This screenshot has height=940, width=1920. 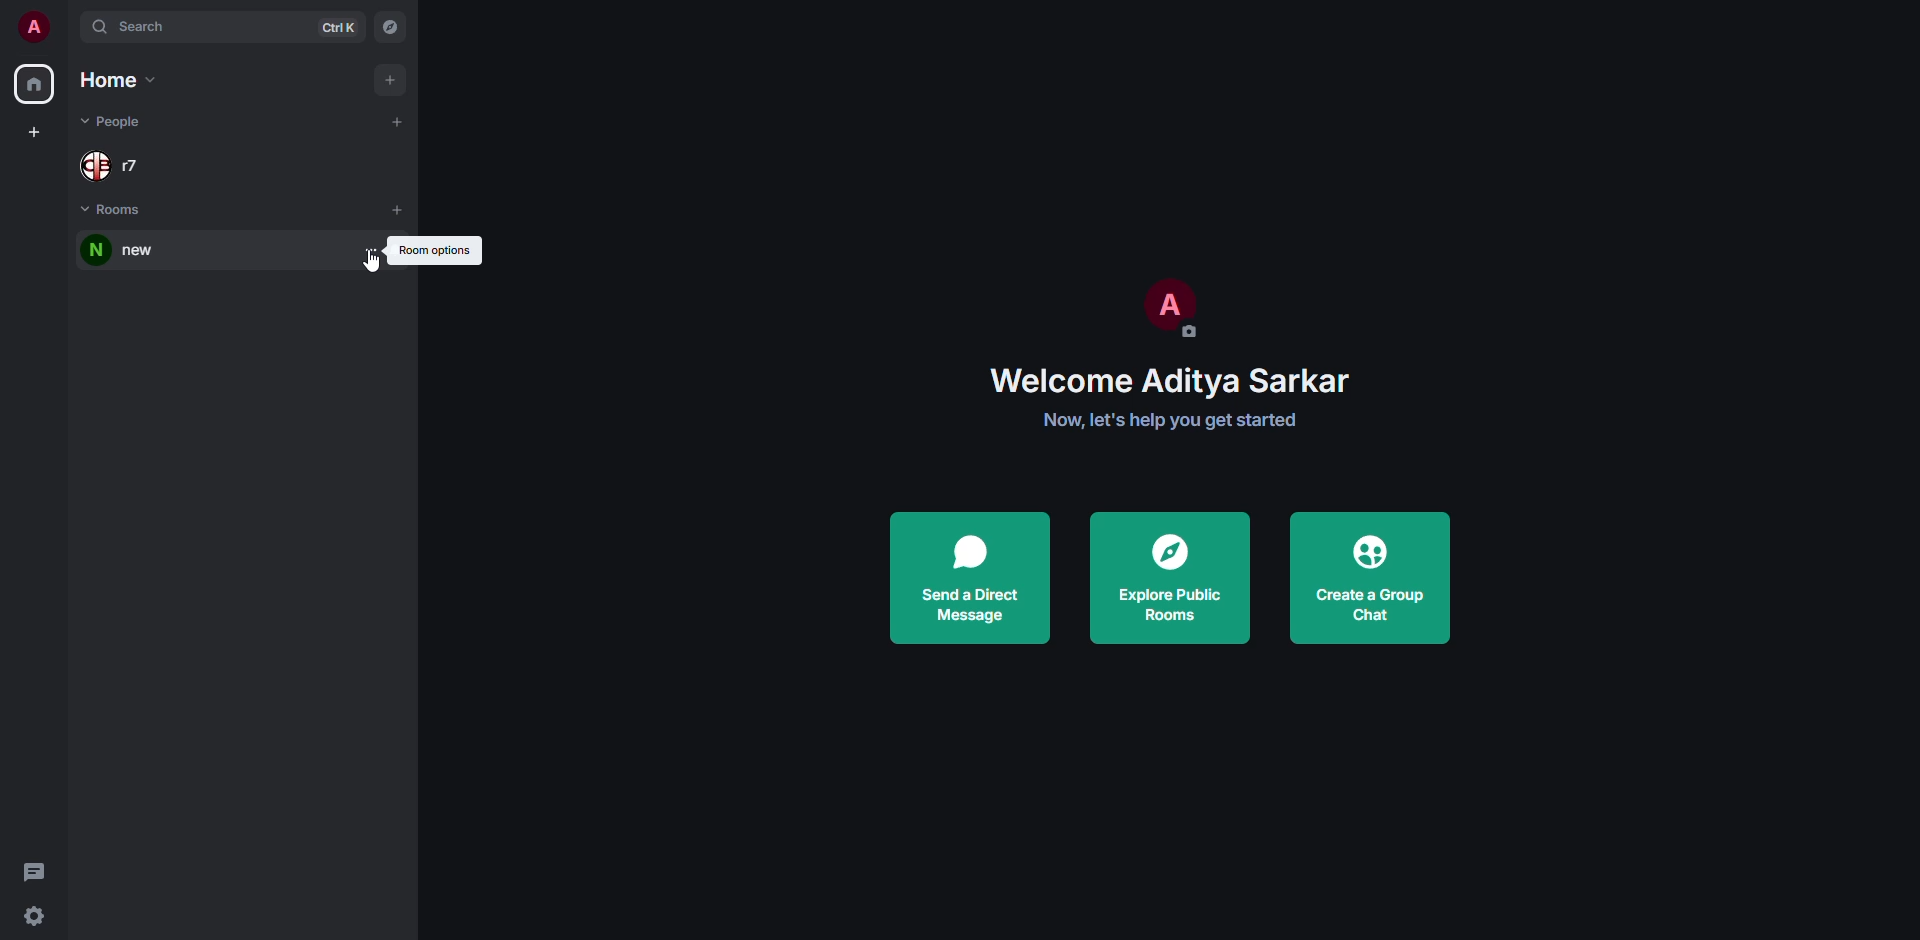 I want to click on room options, so click(x=438, y=250).